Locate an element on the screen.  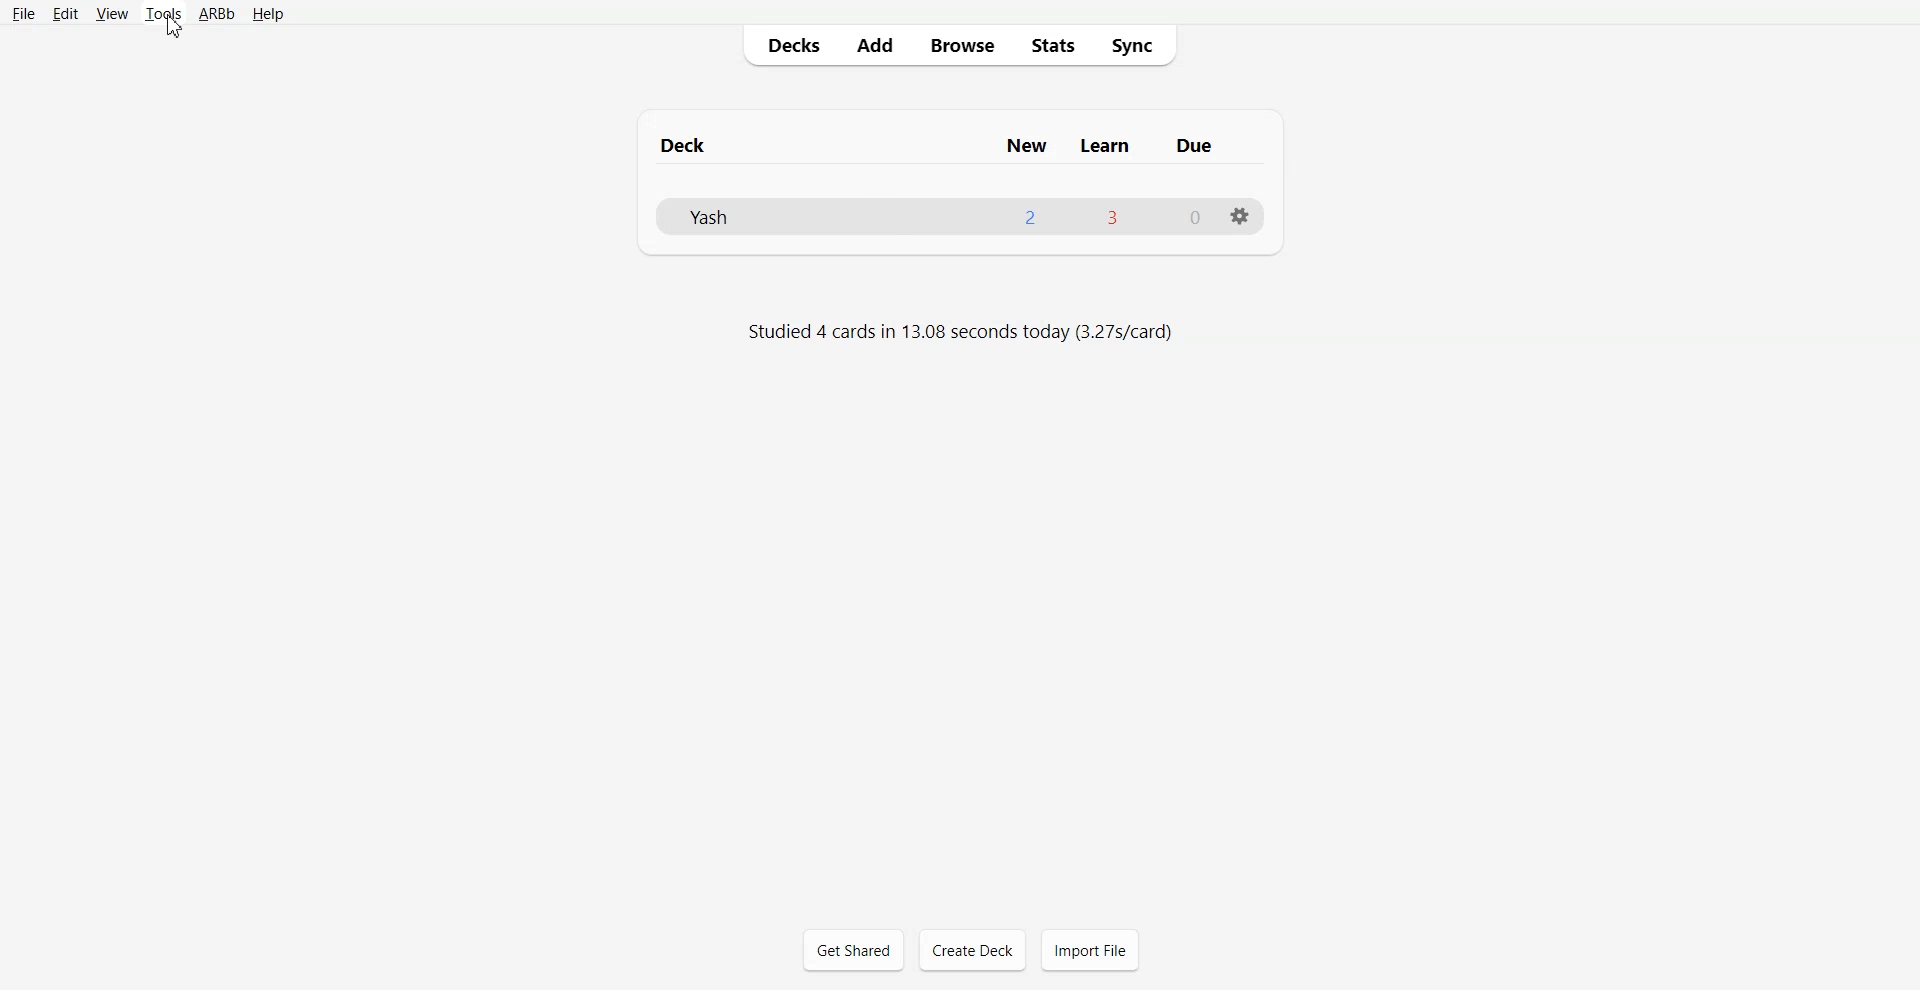
Get Shared is located at coordinates (854, 950).